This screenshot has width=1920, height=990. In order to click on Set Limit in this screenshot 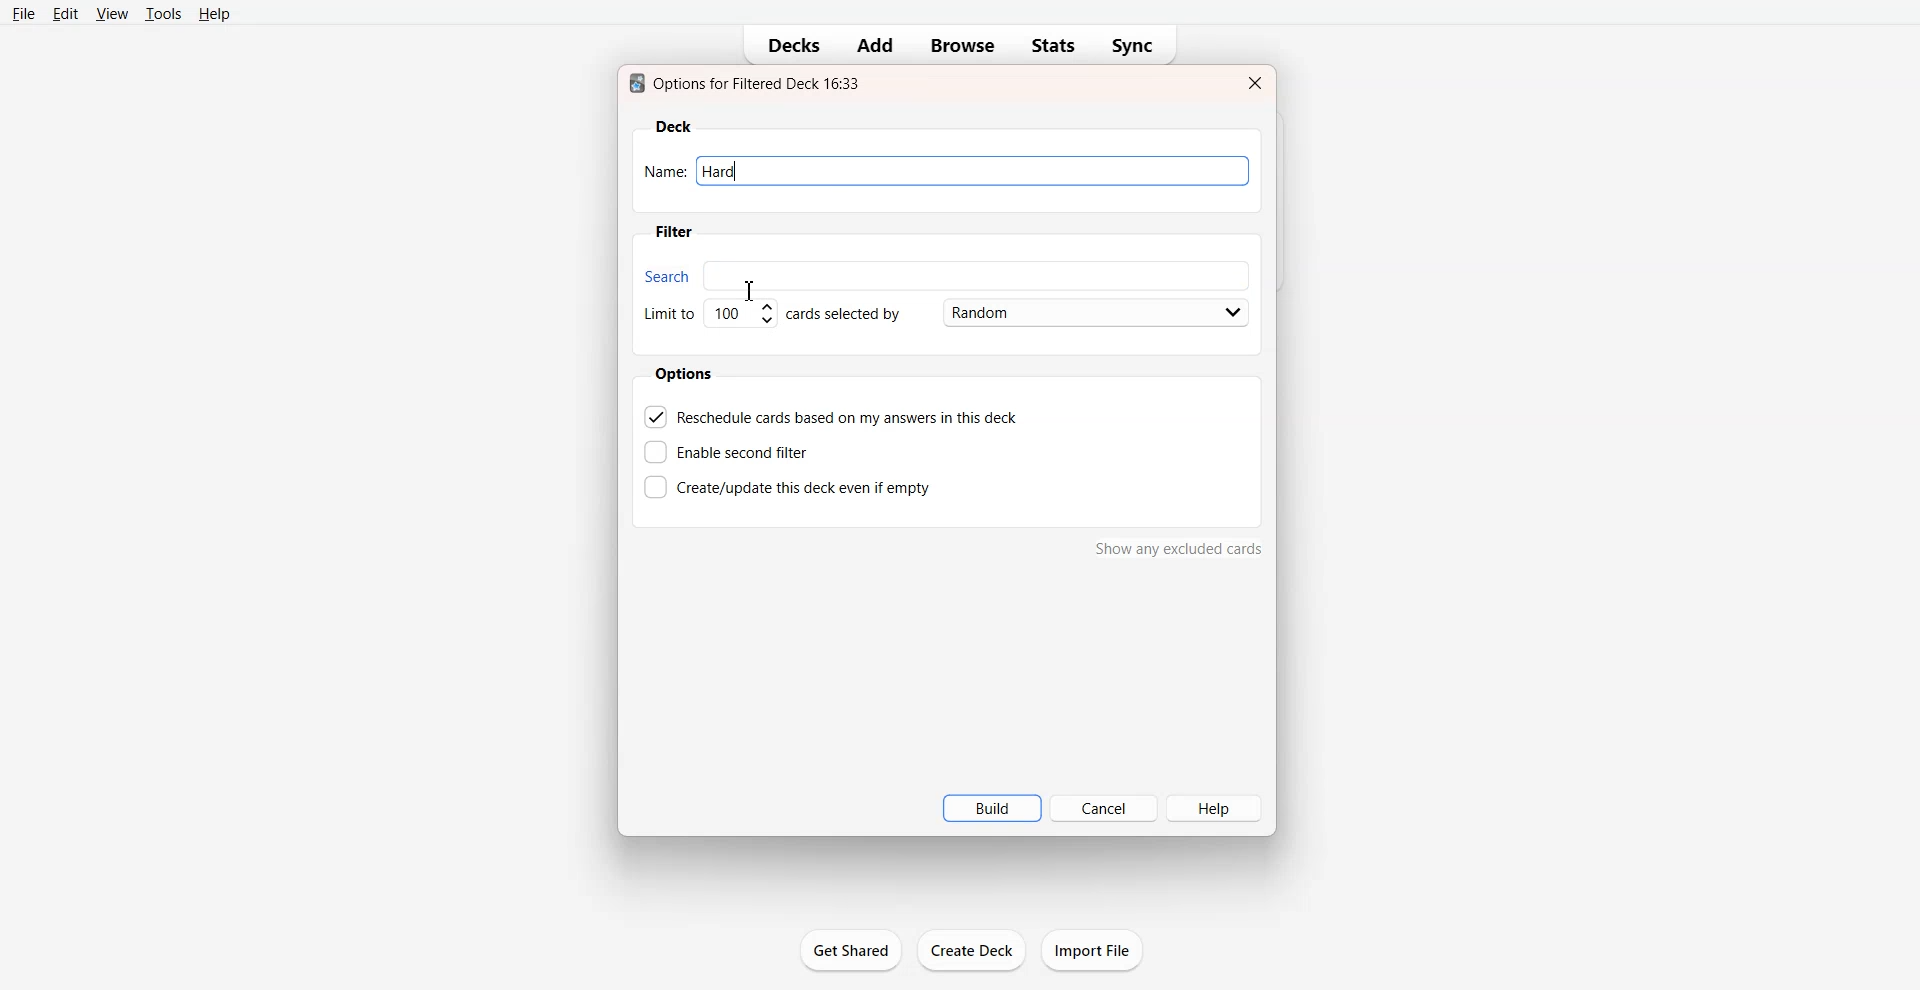, I will do `click(708, 314)`.